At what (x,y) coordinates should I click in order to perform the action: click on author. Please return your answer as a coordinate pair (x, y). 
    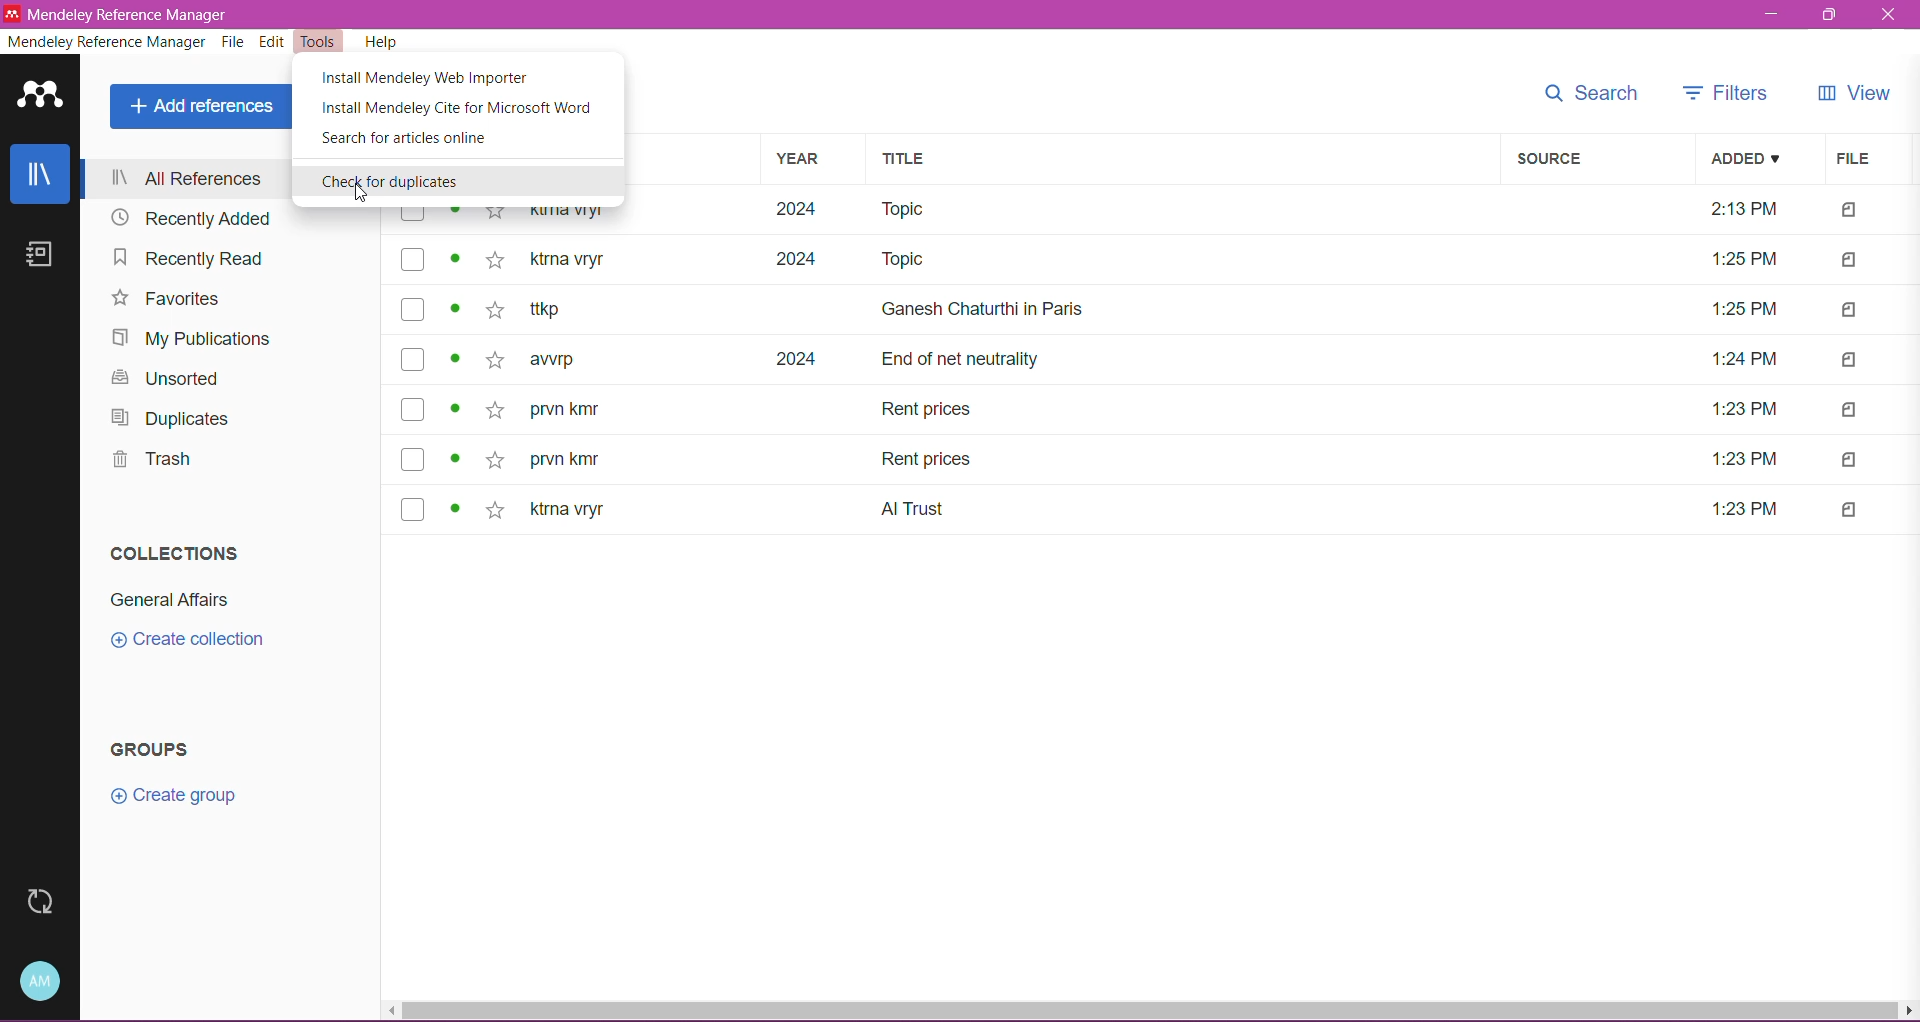
    Looking at the image, I should click on (569, 415).